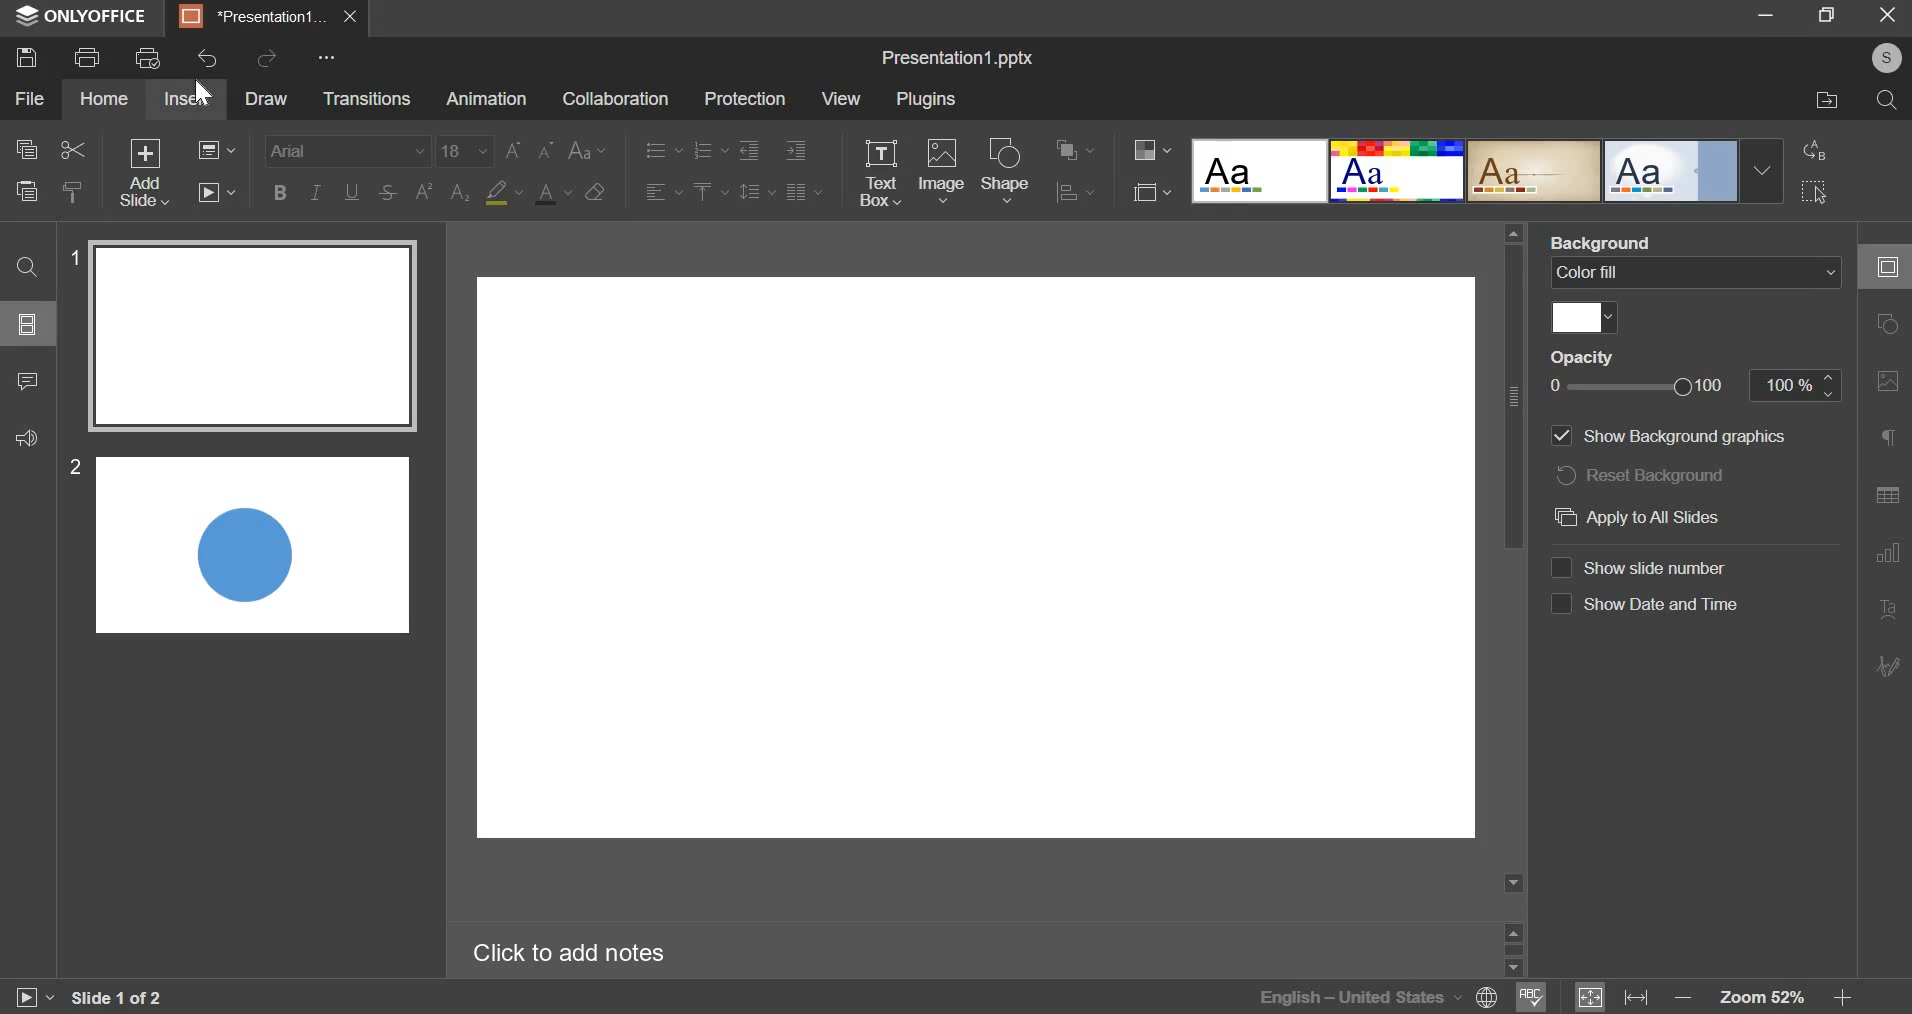  What do you see at coordinates (25, 438) in the screenshot?
I see `feedback` at bounding box center [25, 438].